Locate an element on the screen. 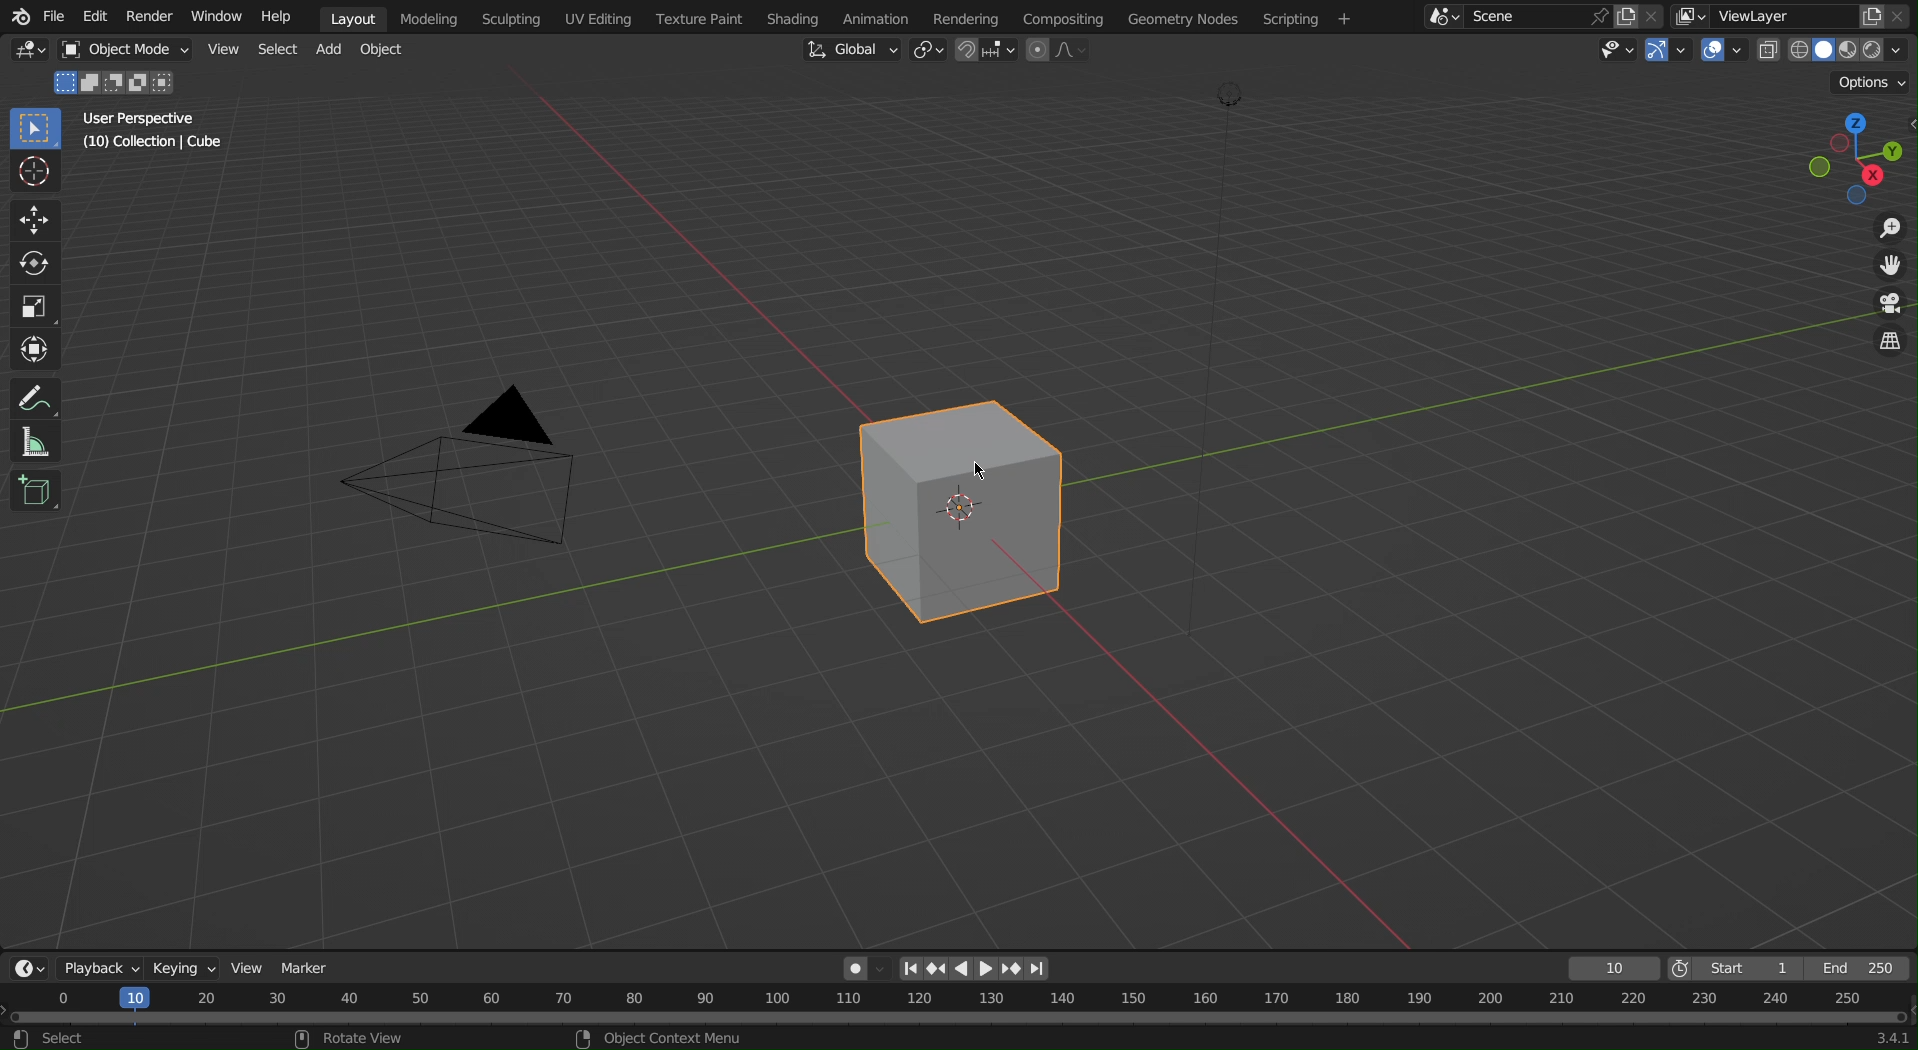 This screenshot has height=1050, width=1918. Cursor is located at coordinates (36, 175).